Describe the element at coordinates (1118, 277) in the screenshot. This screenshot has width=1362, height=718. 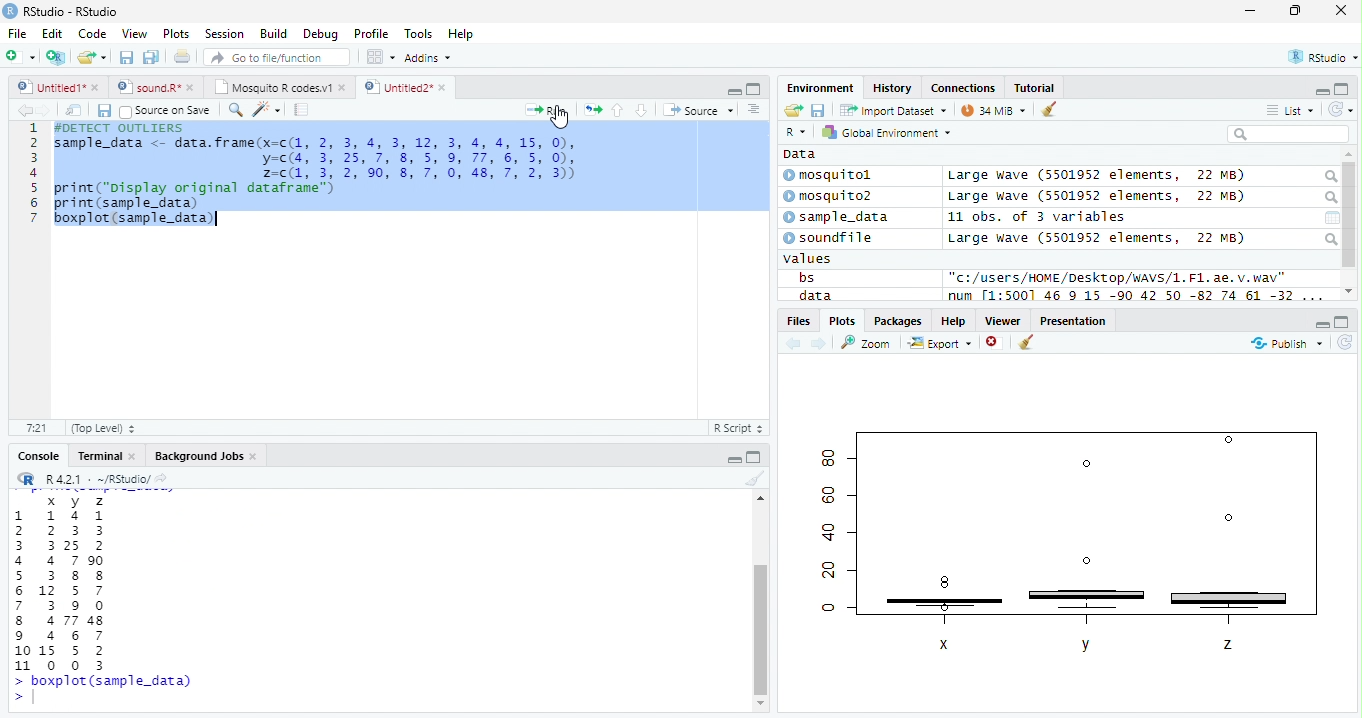
I see `"c:/users/HOME /Desktop/WAVS/1.F1. ae. v.wav"` at that location.